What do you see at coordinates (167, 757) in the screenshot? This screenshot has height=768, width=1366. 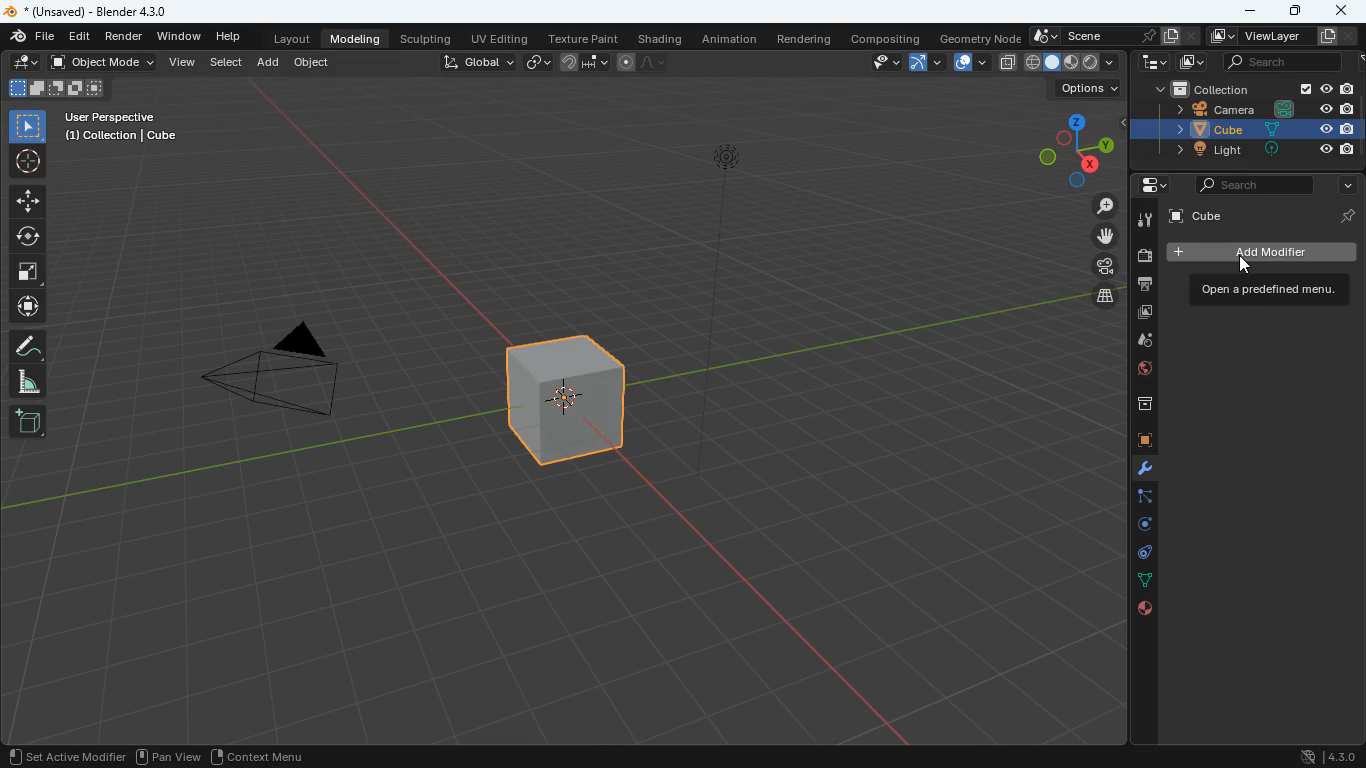 I see `pan view` at bounding box center [167, 757].